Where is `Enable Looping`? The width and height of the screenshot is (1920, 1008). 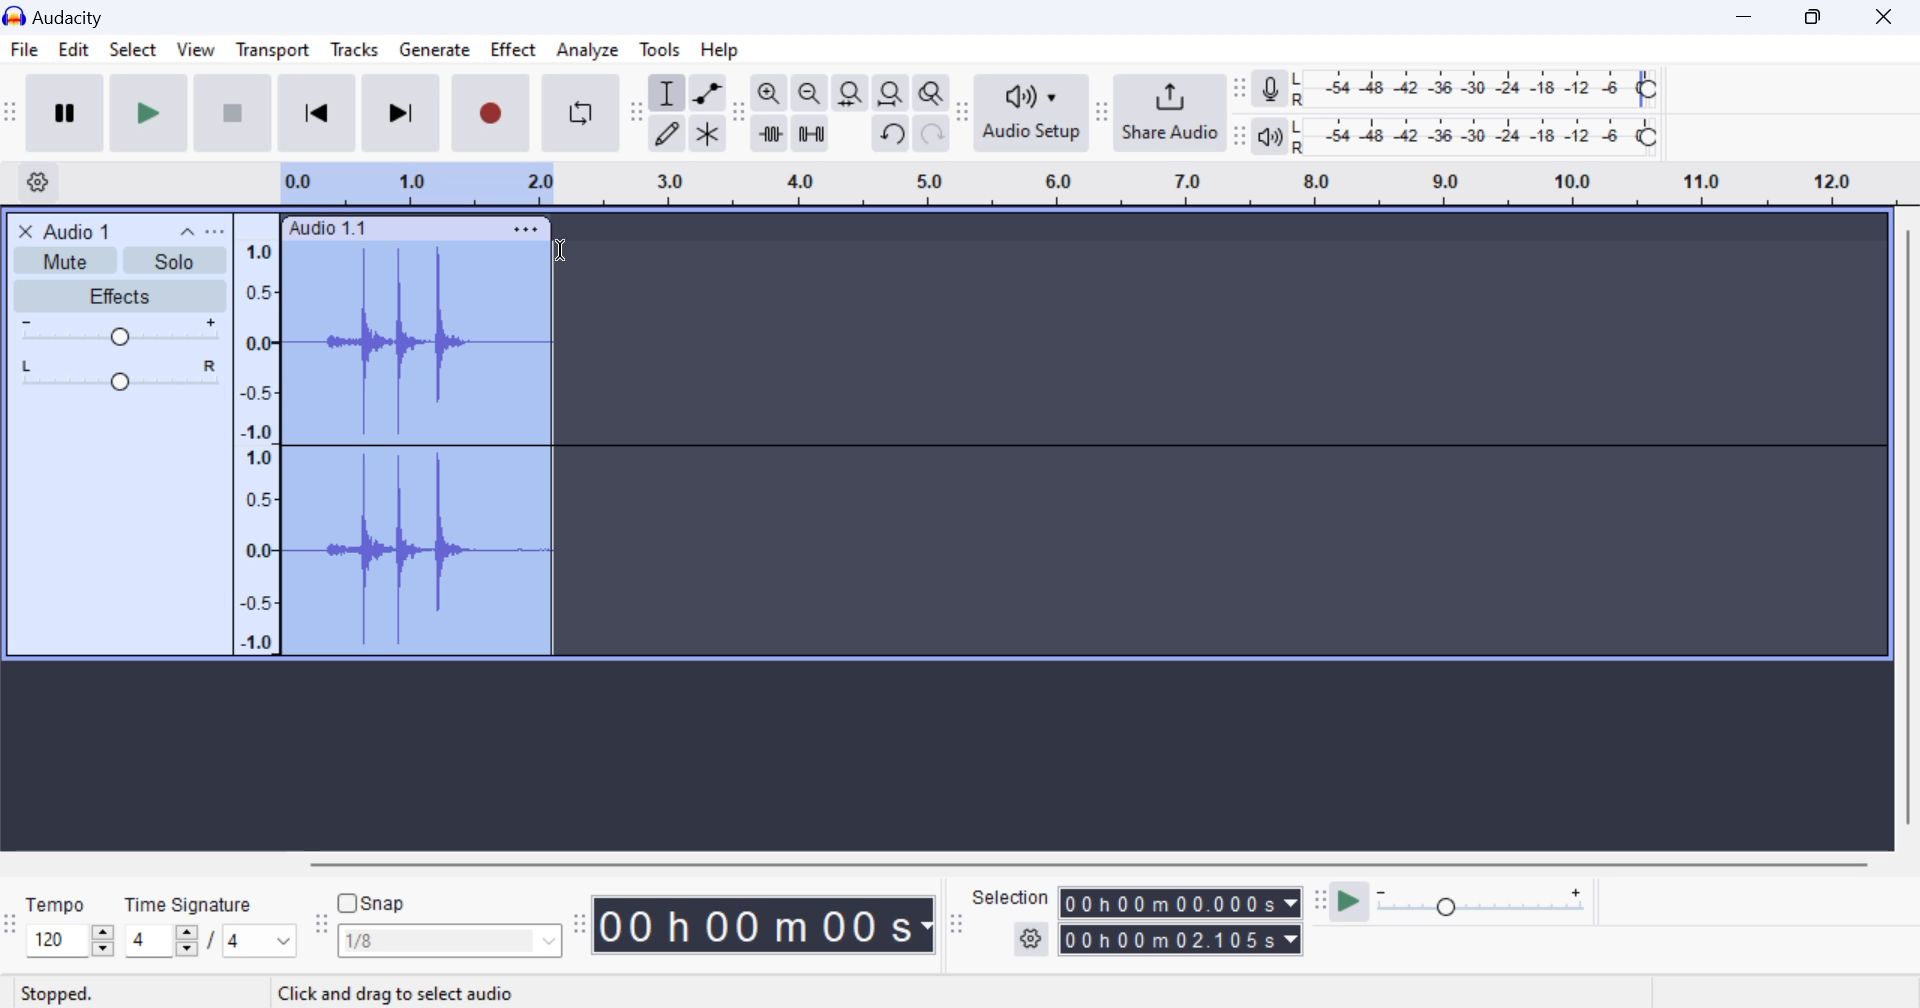
Enable Looping is located at coordinates (582, 113).